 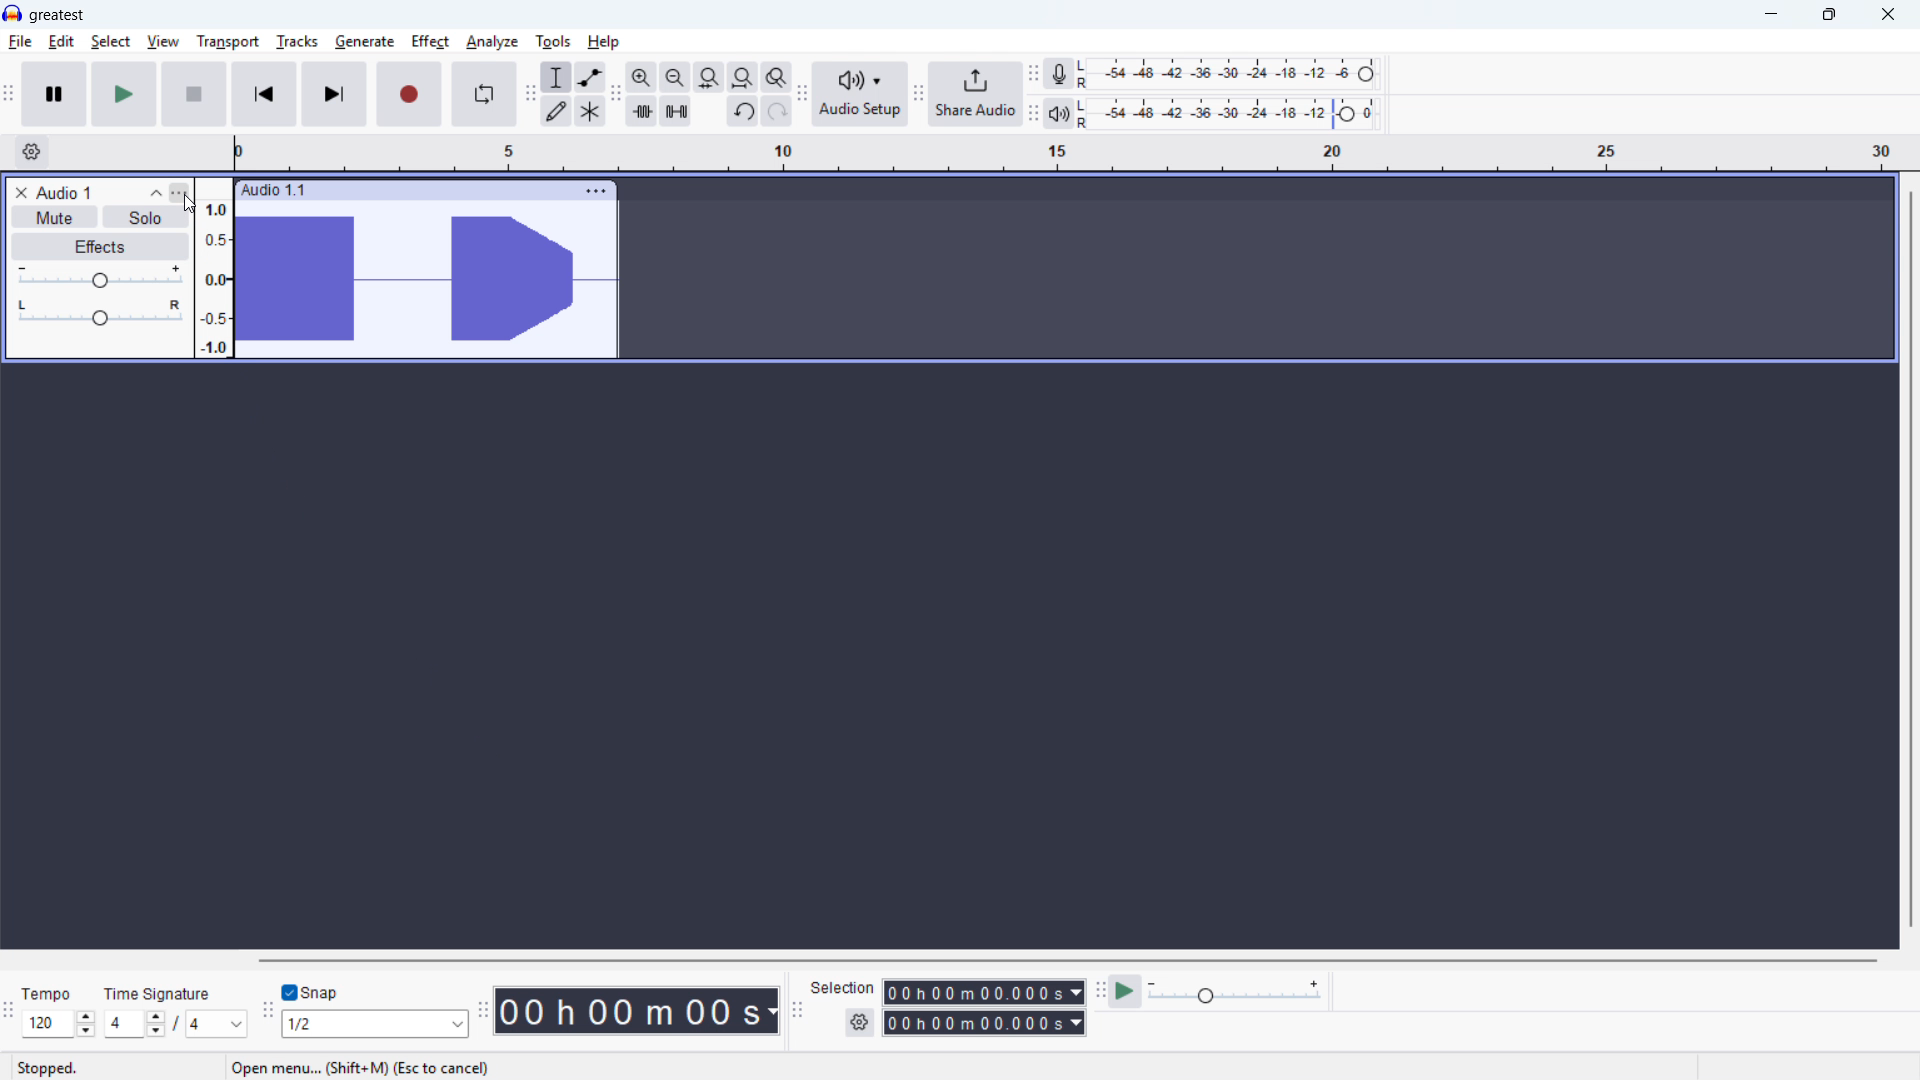 What do you see at coordinates (845, 987) in the screenshot?
I see `selection` at bounding box center [845, 987].